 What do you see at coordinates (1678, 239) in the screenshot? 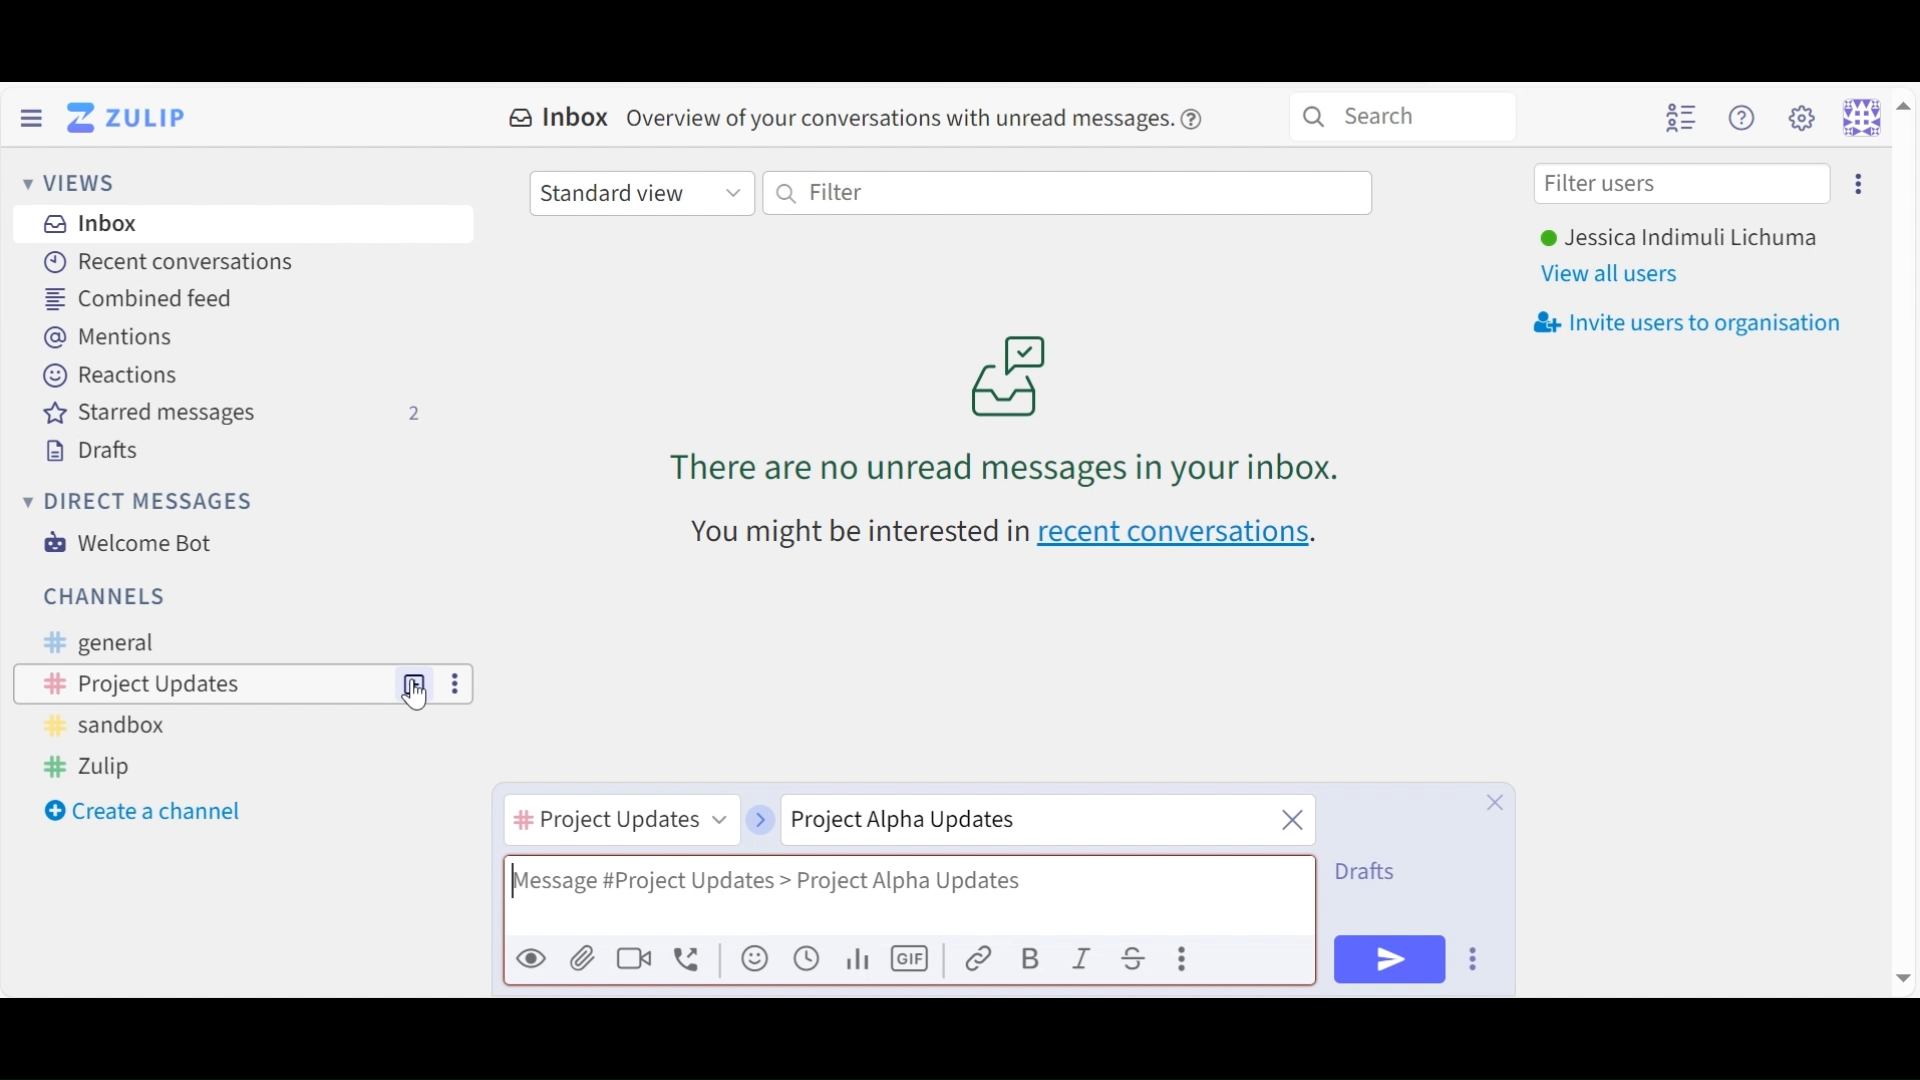
I see `Username` at bounding box center [1678, 239].